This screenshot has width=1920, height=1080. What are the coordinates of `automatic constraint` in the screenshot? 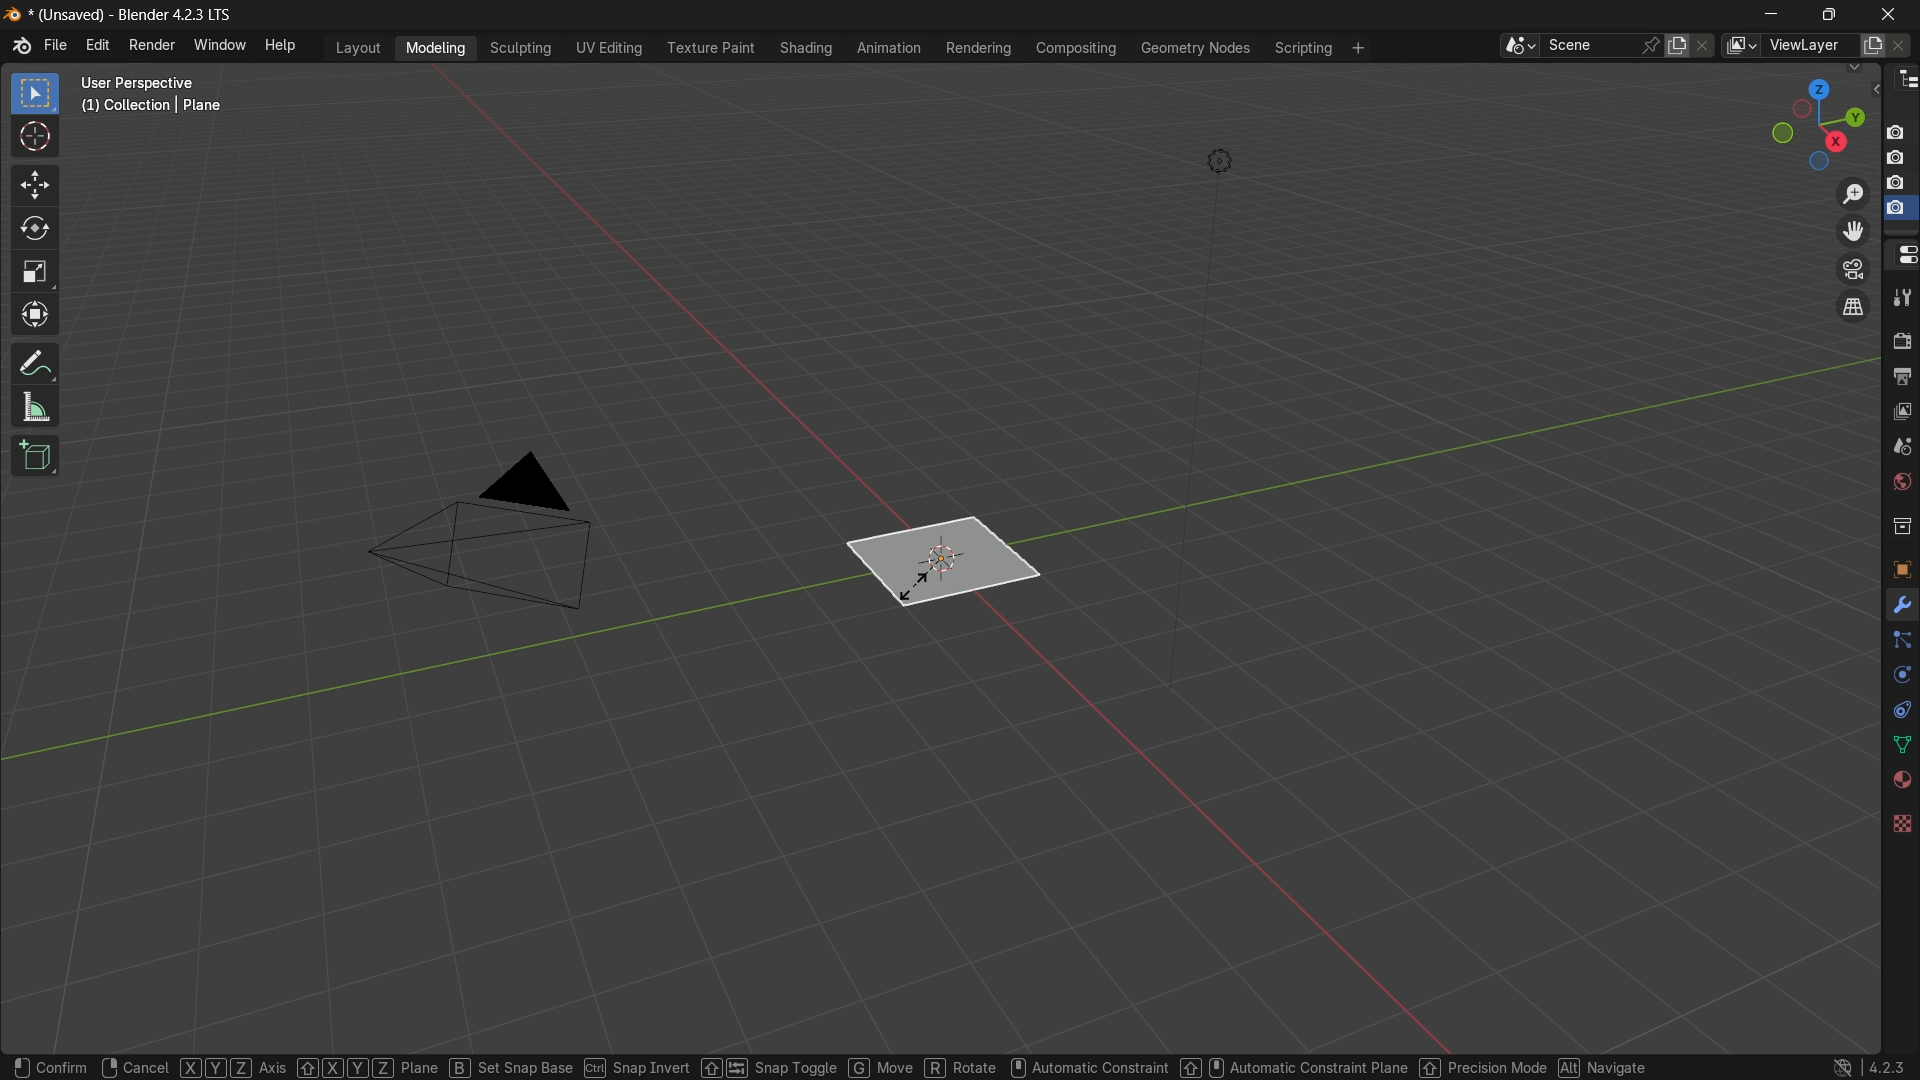 It's located at (1087, 1061).